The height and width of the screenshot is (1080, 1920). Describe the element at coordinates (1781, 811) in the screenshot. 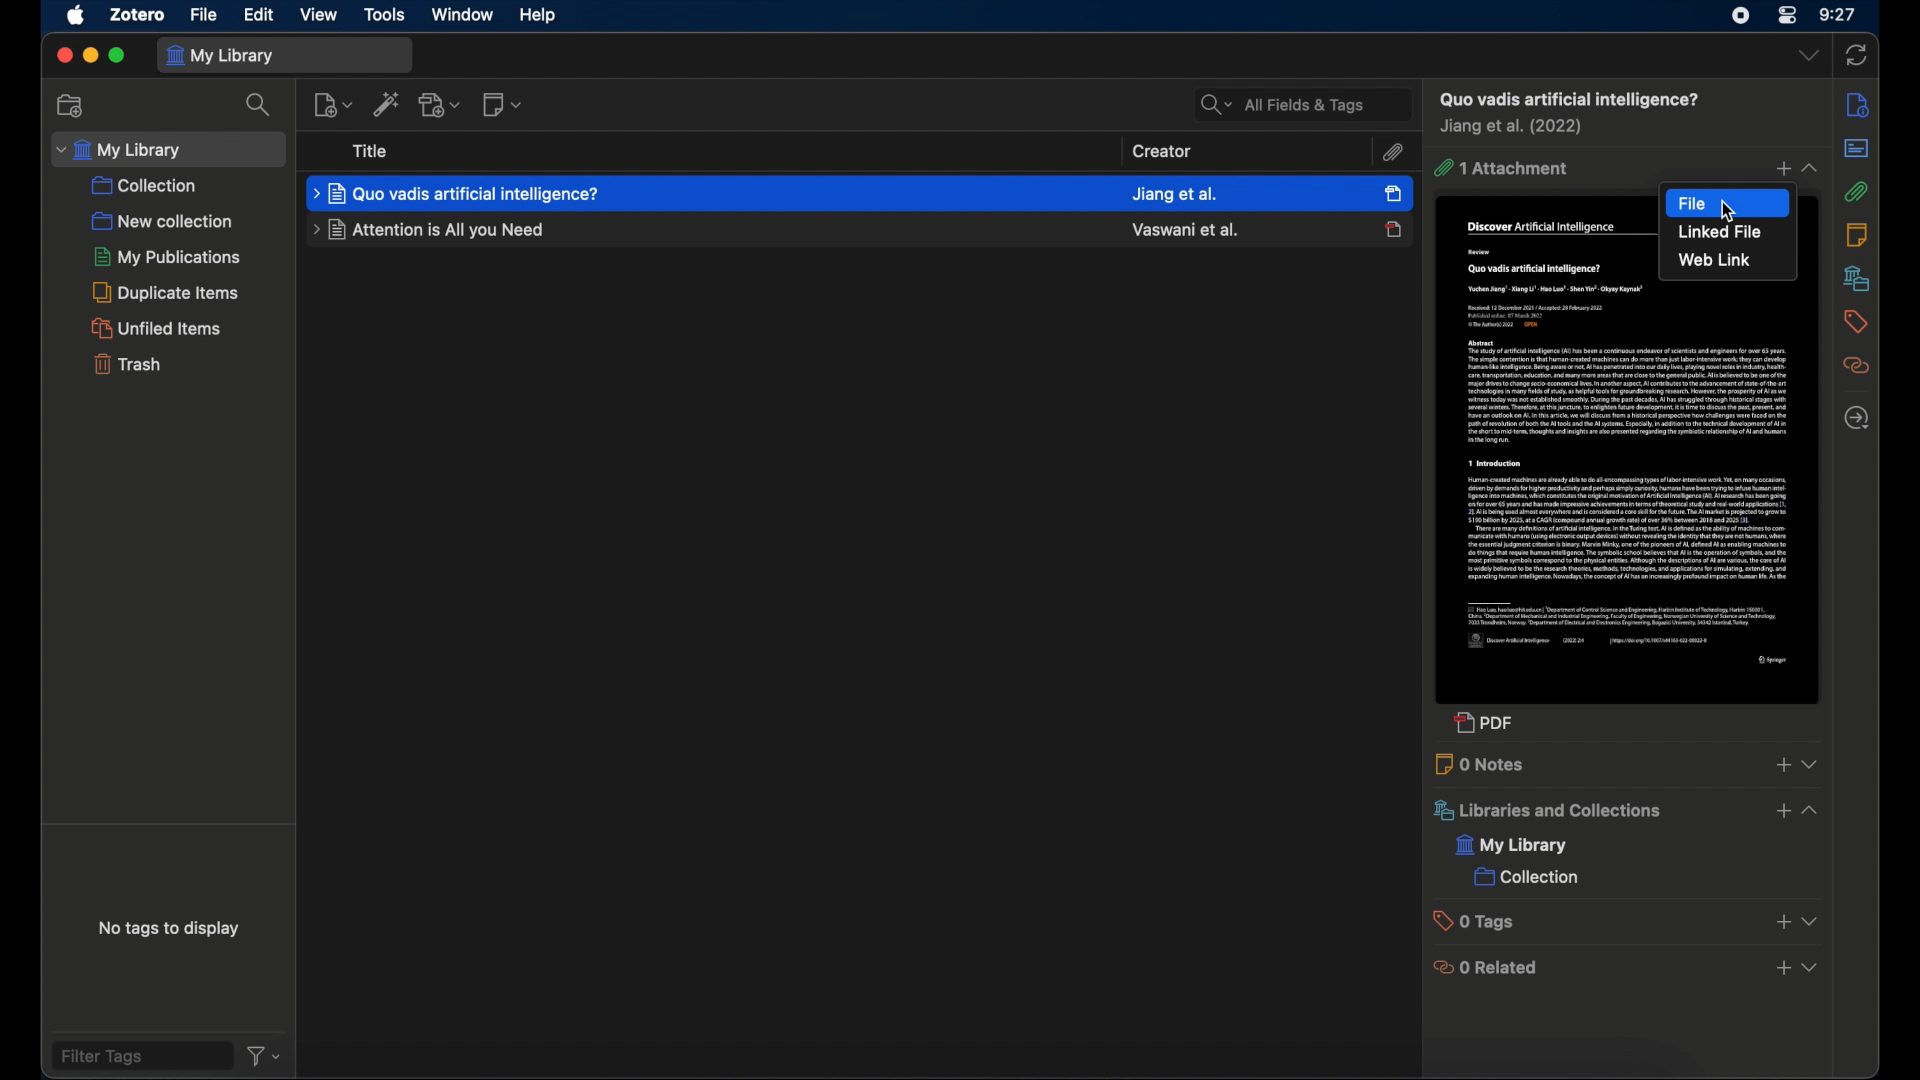

I see `add` at that location.